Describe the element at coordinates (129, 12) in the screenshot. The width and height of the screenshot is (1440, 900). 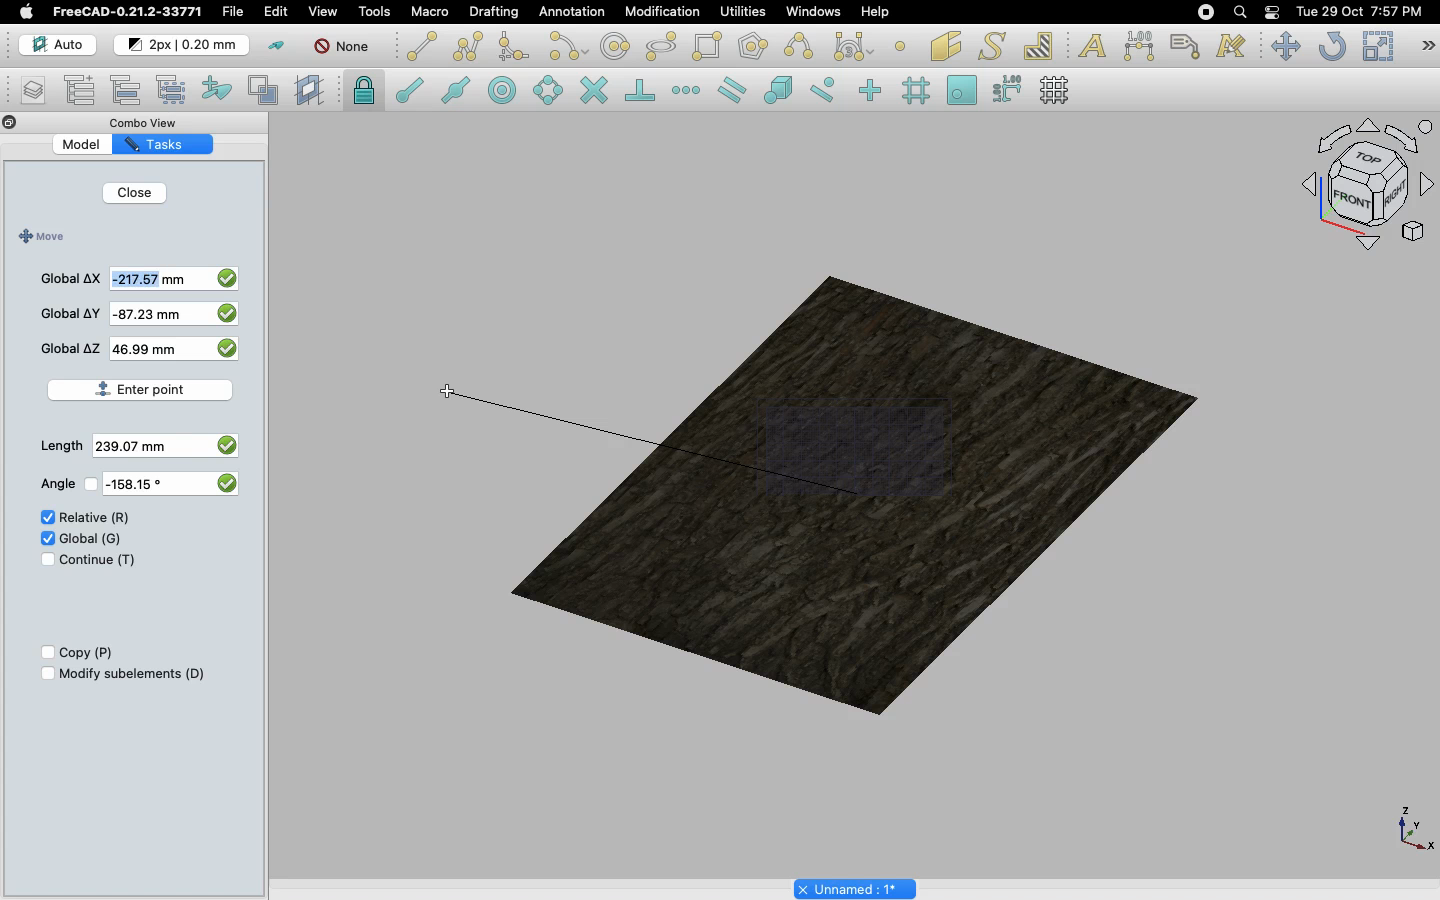
I see `FreeCAD` at that location.